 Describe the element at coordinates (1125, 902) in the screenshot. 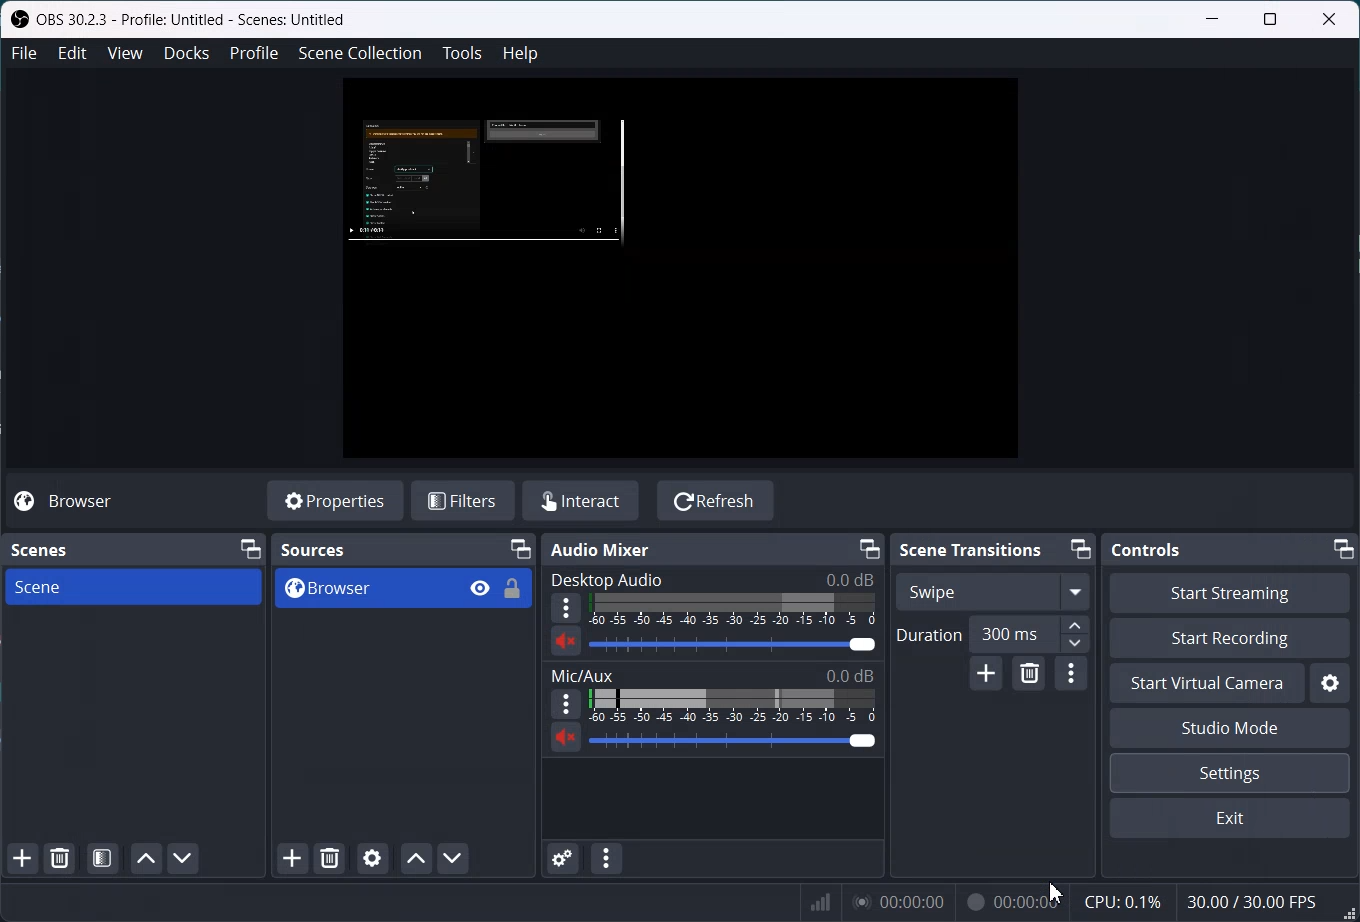

I see `CPU: 0.1%` at that location.